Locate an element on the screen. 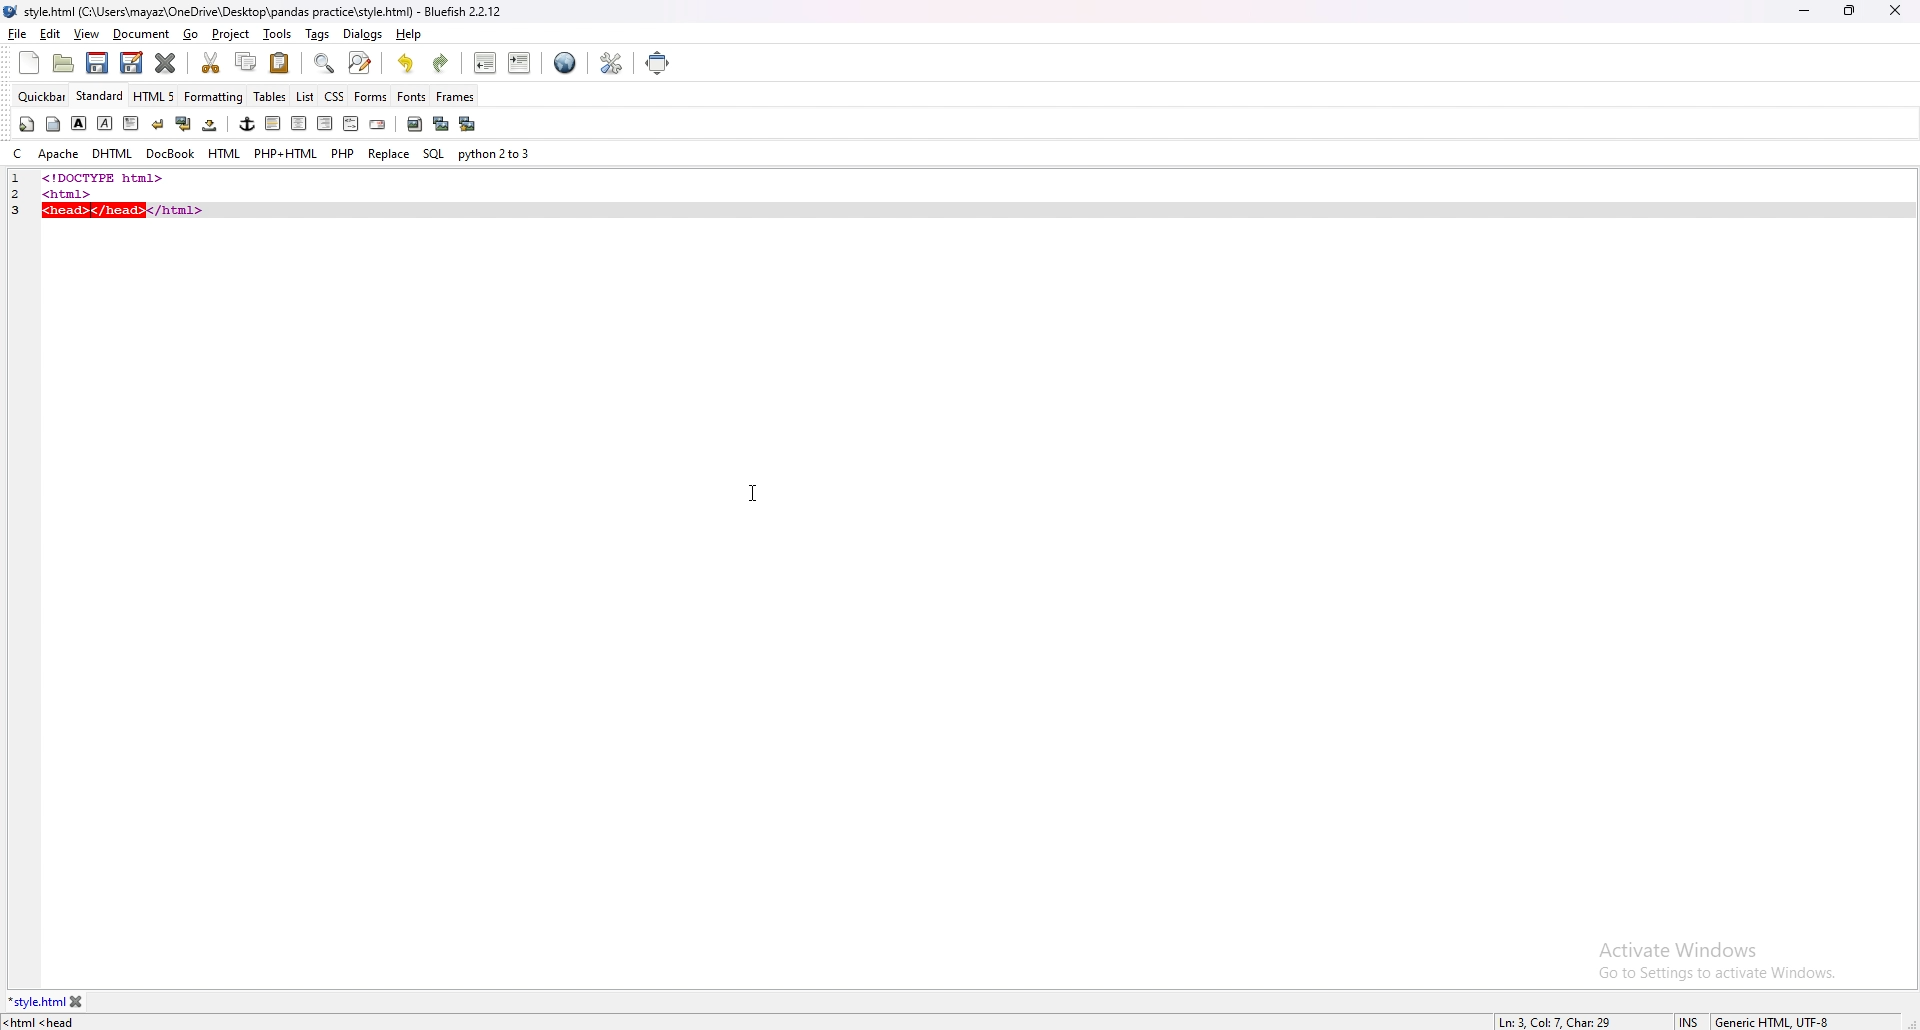  close current tab is located at coordinates (167, 63).